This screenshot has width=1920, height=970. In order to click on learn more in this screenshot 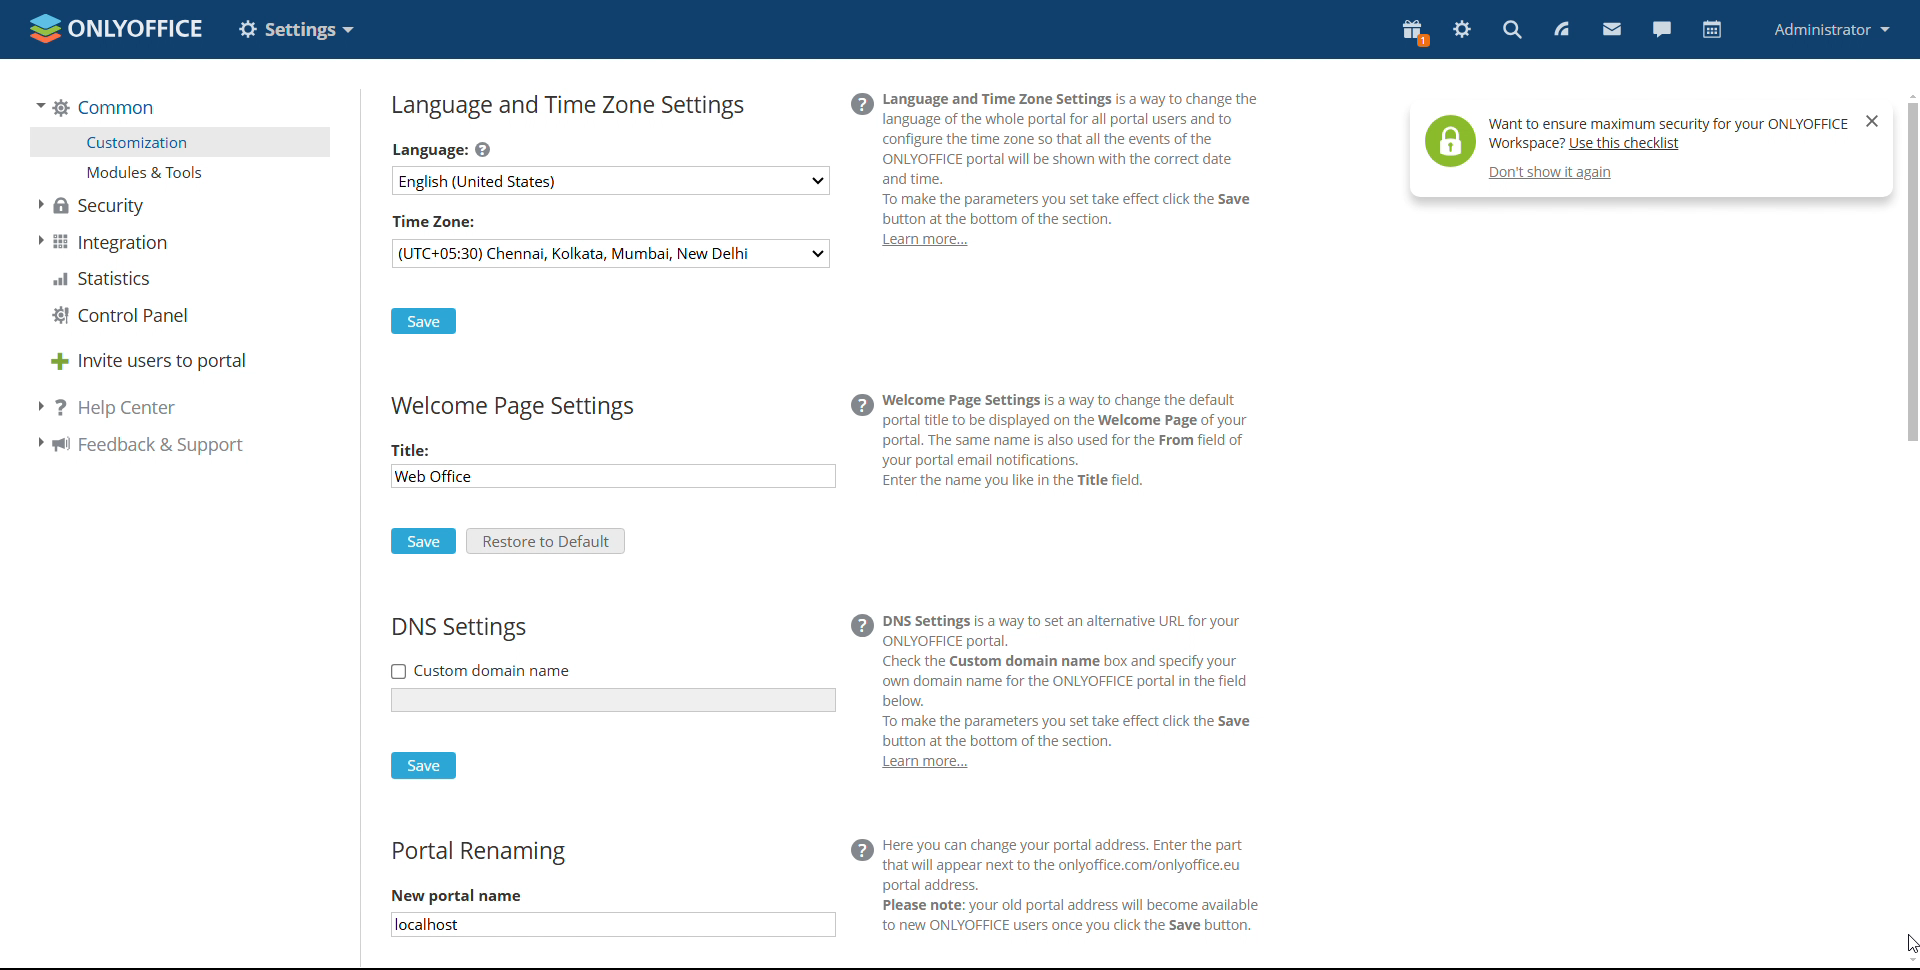, I will do `click(923, 243)`.